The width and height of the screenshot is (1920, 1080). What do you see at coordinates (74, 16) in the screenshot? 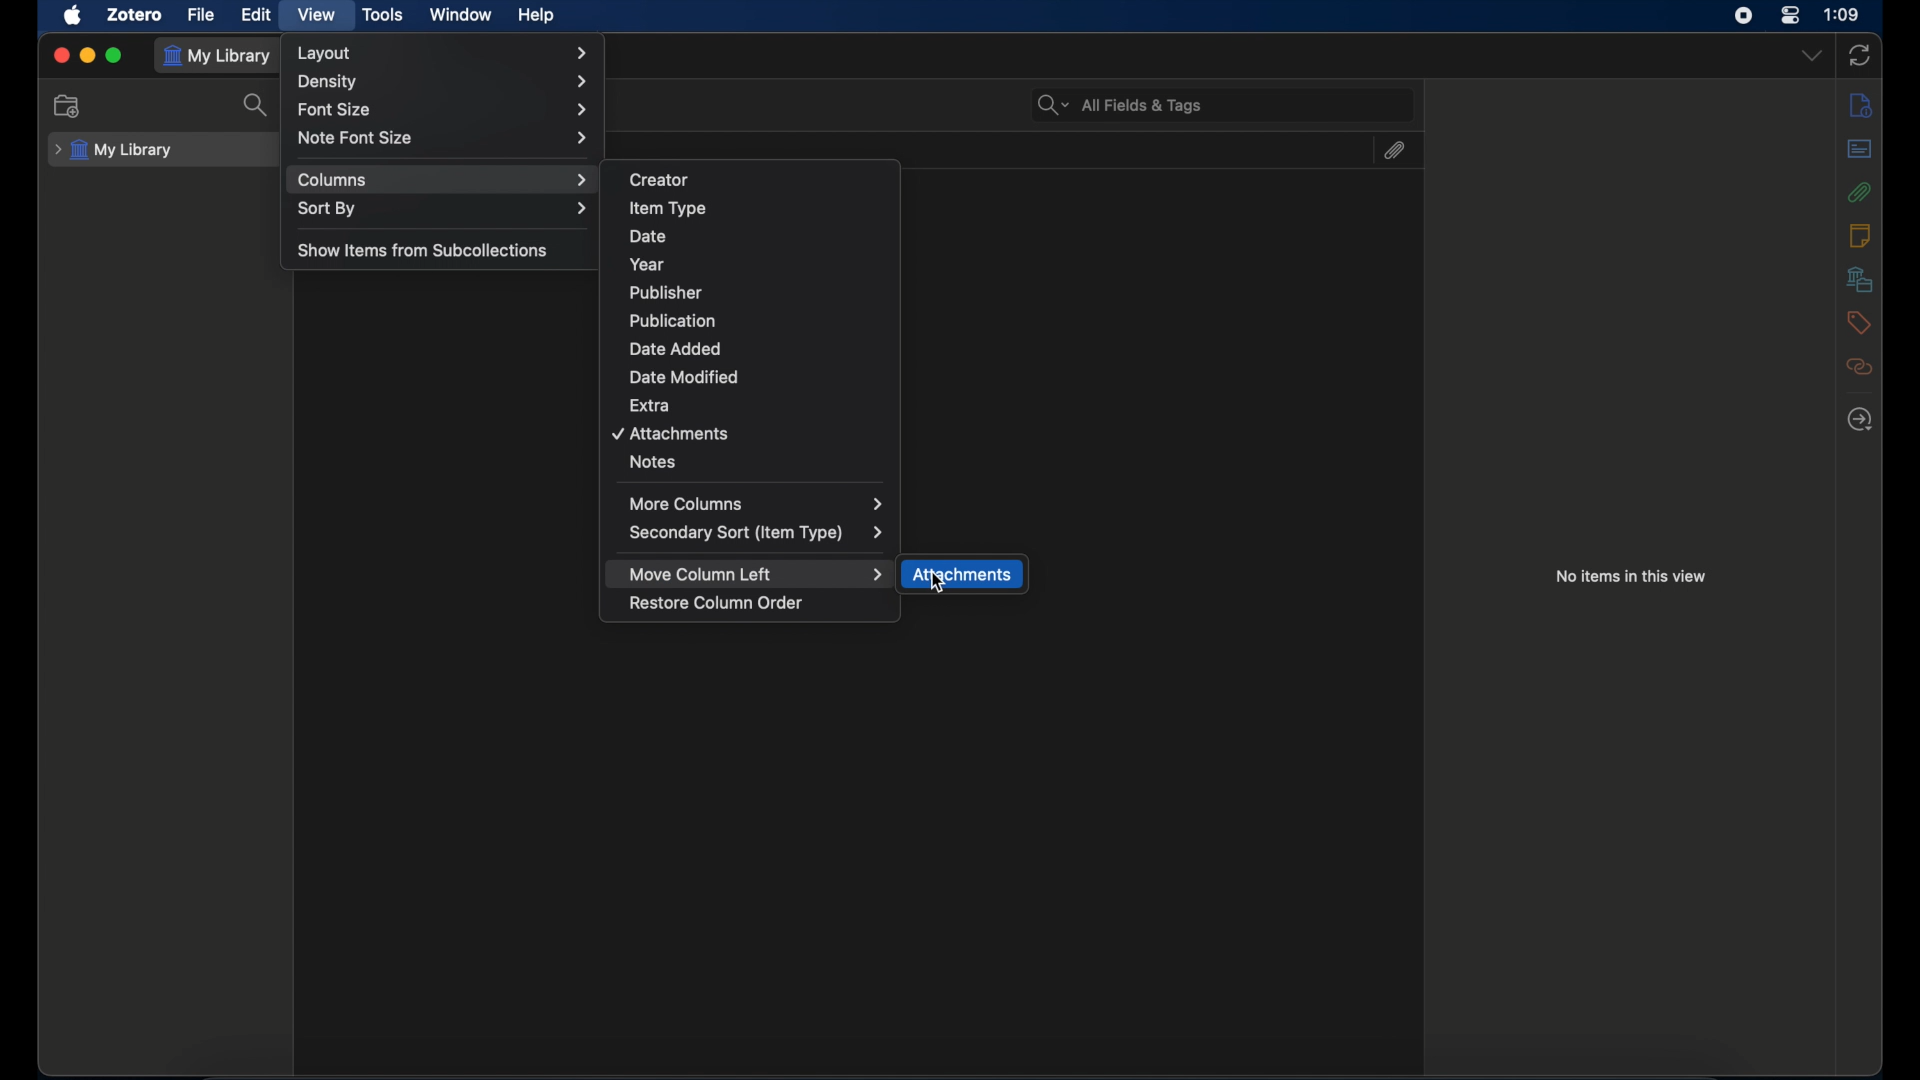
I see `apple` at bounding box center [74, 16].